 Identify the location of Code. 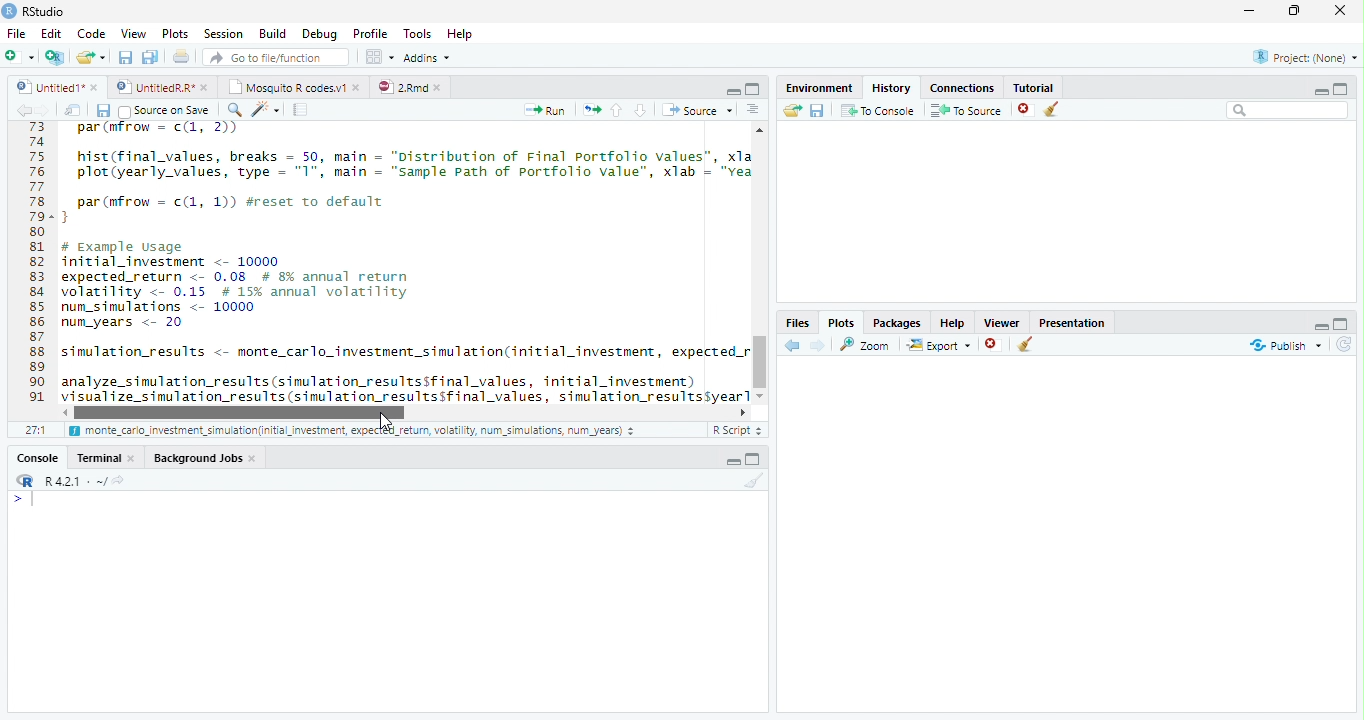
(89, 33).